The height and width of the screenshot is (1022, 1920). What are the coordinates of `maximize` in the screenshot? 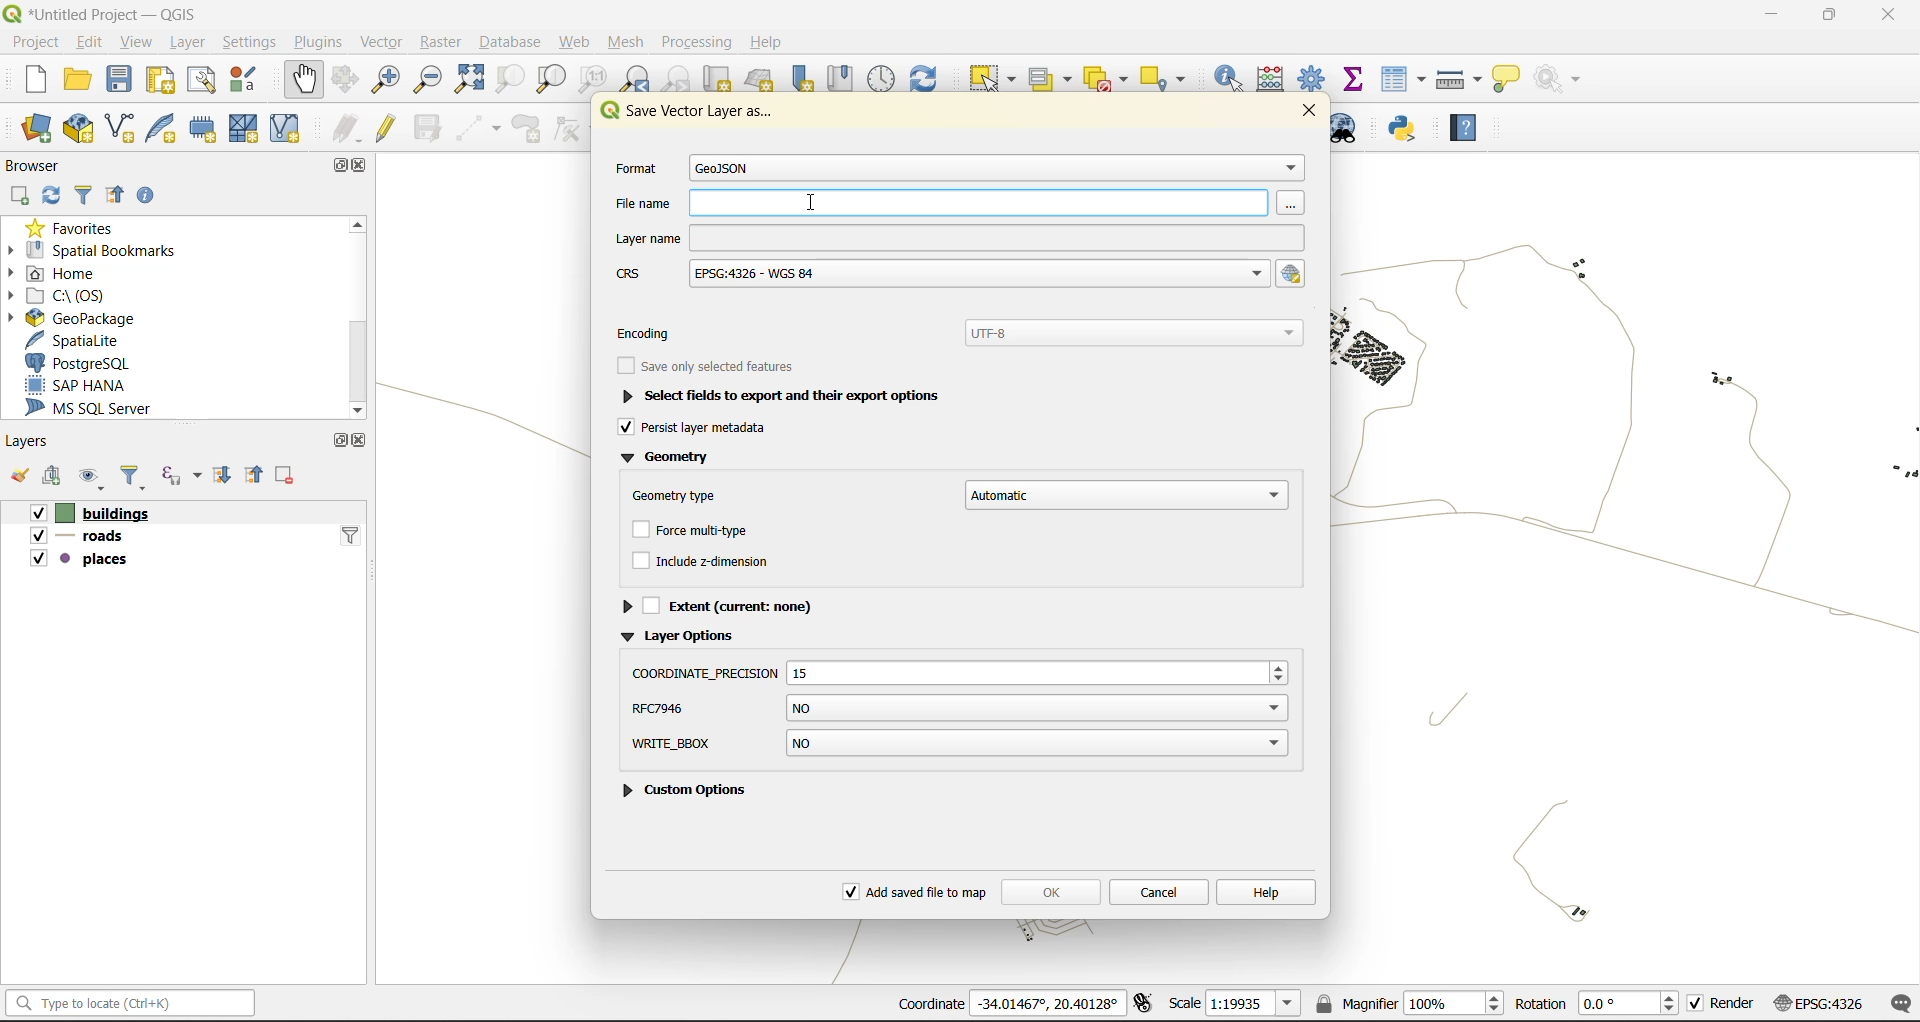 It's located at (347, 164).